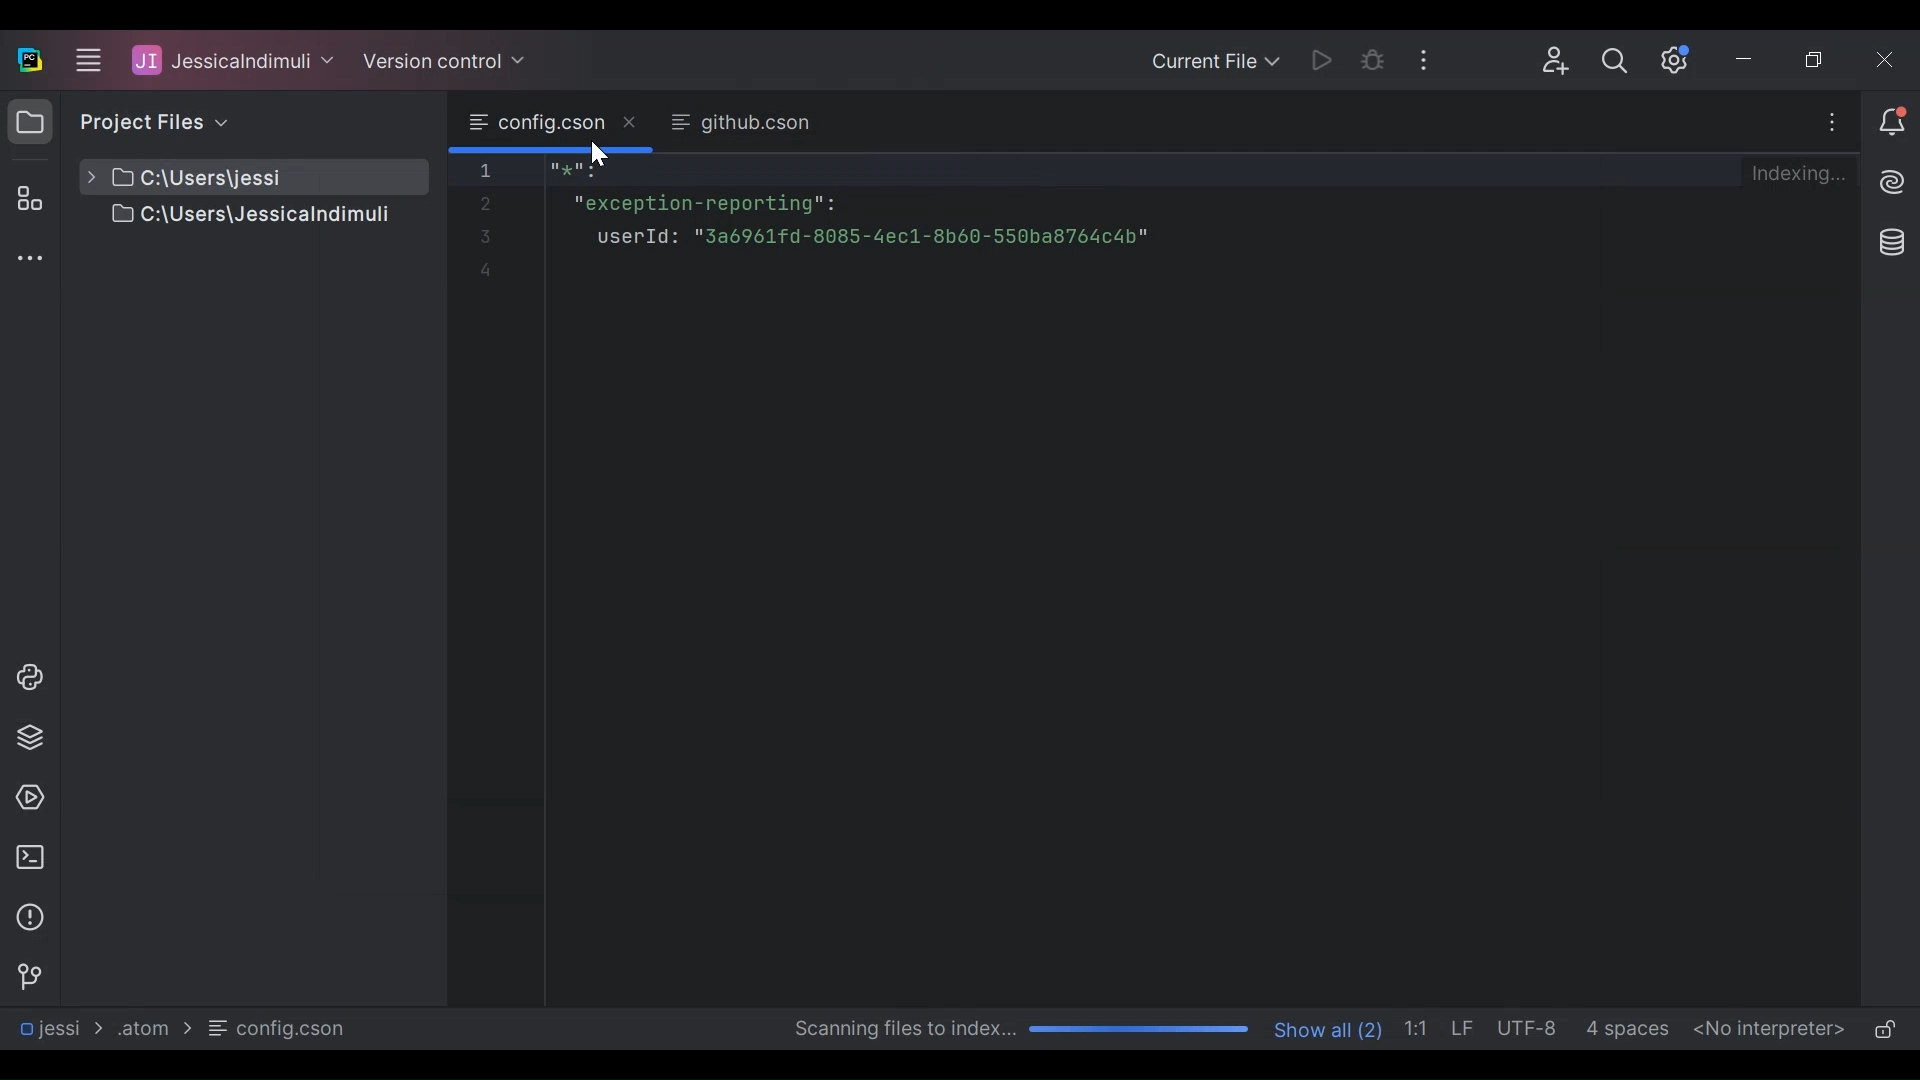  I want to click on More, so click(1831, 122).